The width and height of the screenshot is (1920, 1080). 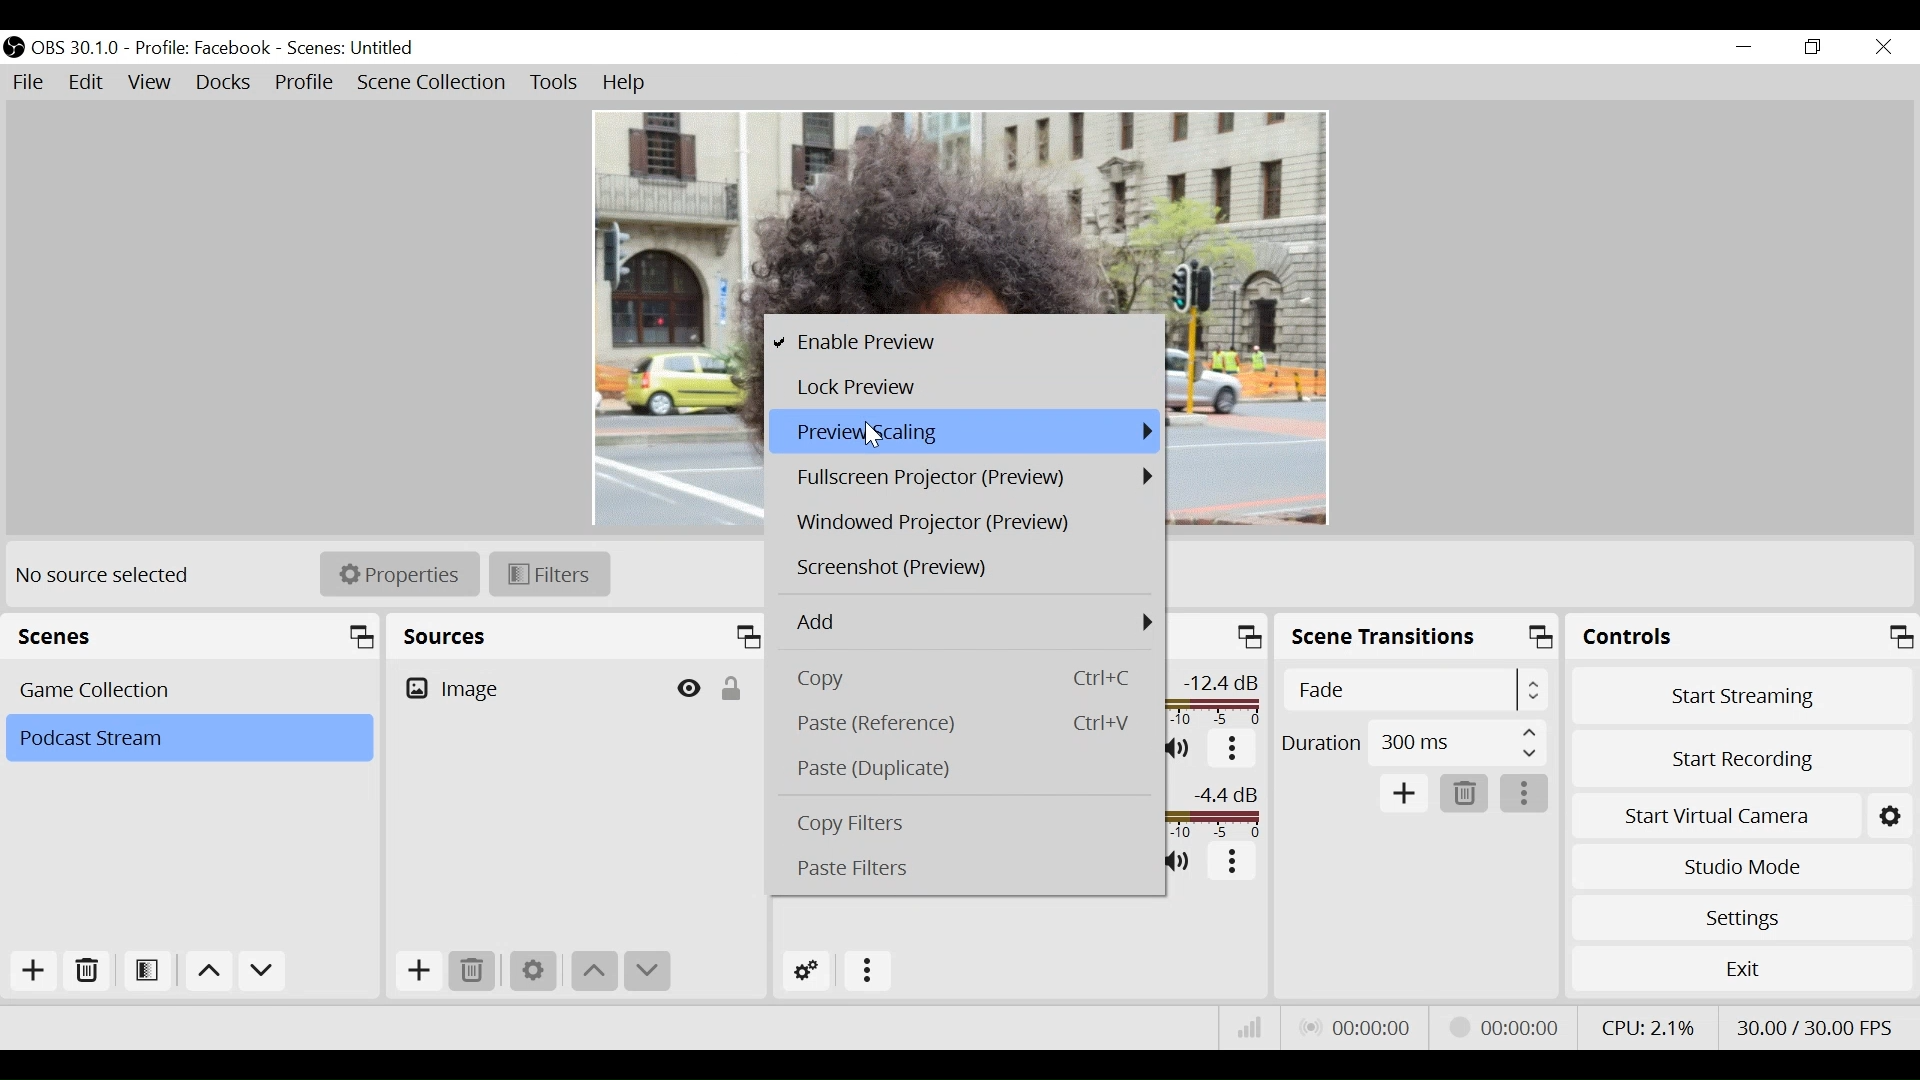 I want to click on Remove, so click(x=1466, y=794).